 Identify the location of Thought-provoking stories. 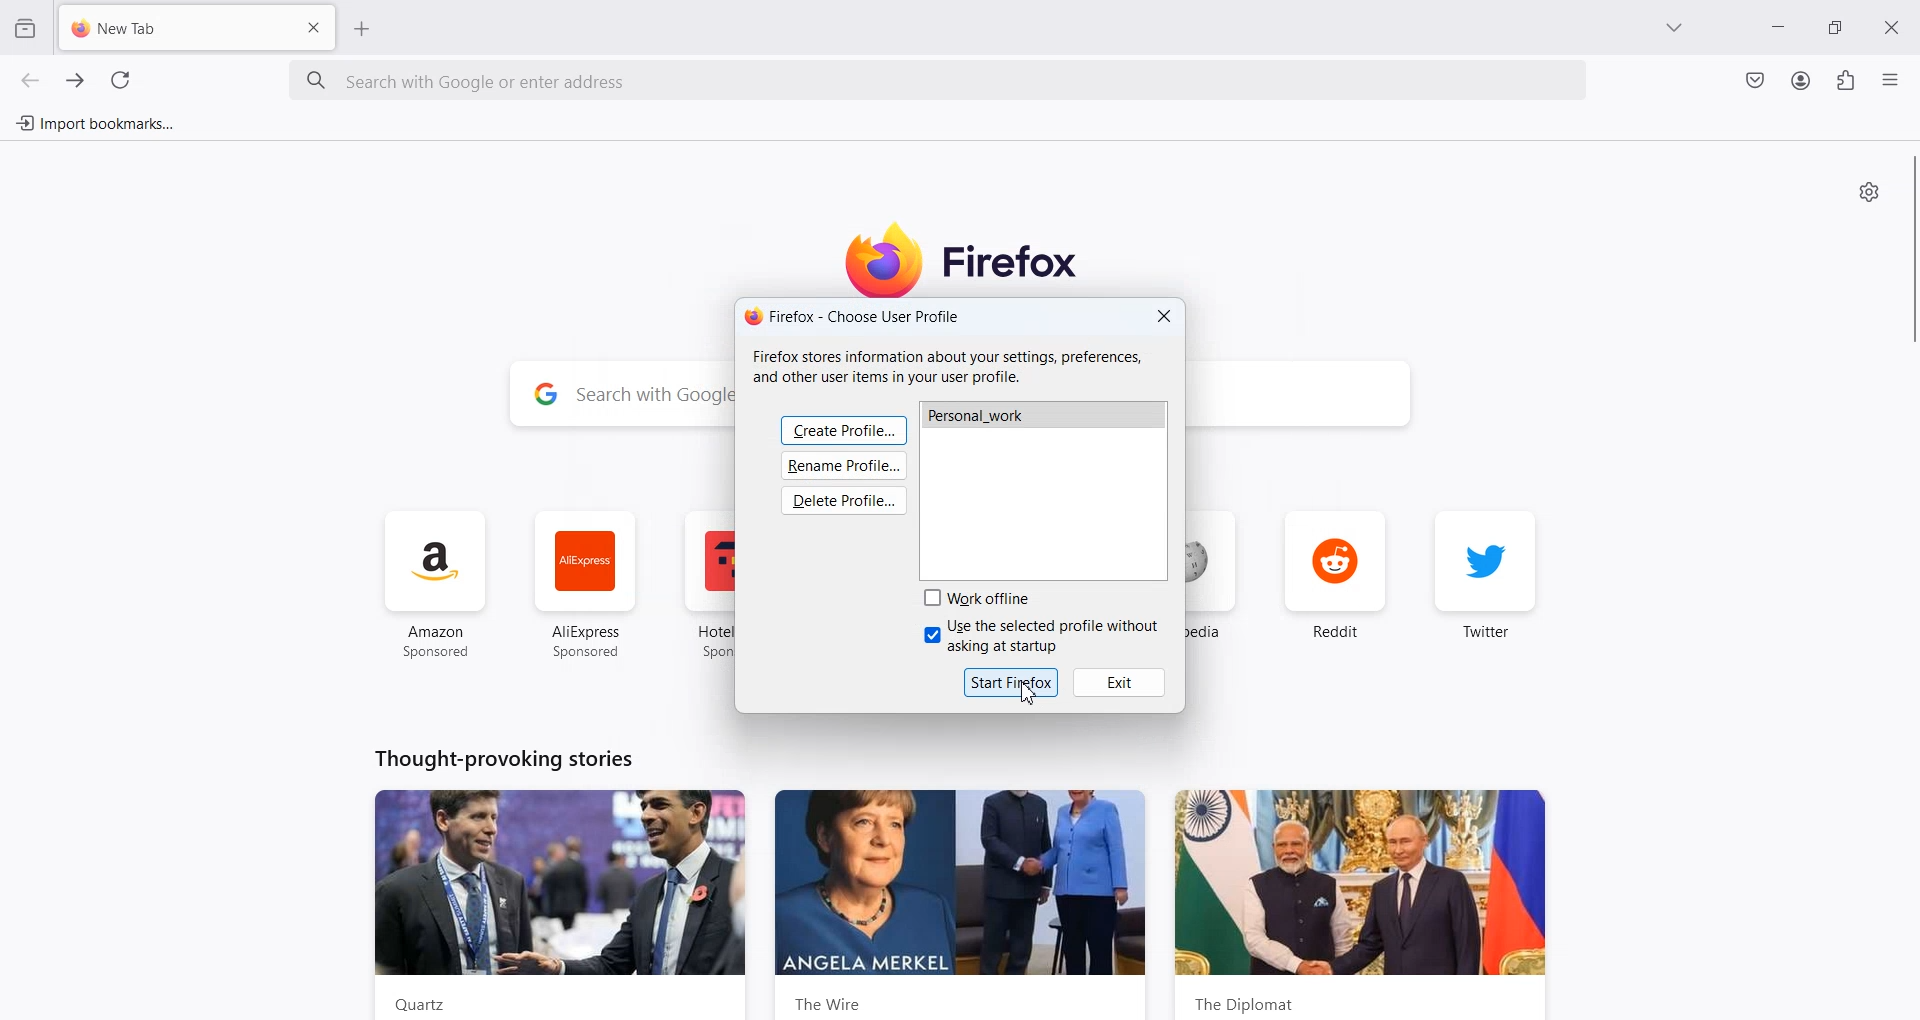
(503, 757).